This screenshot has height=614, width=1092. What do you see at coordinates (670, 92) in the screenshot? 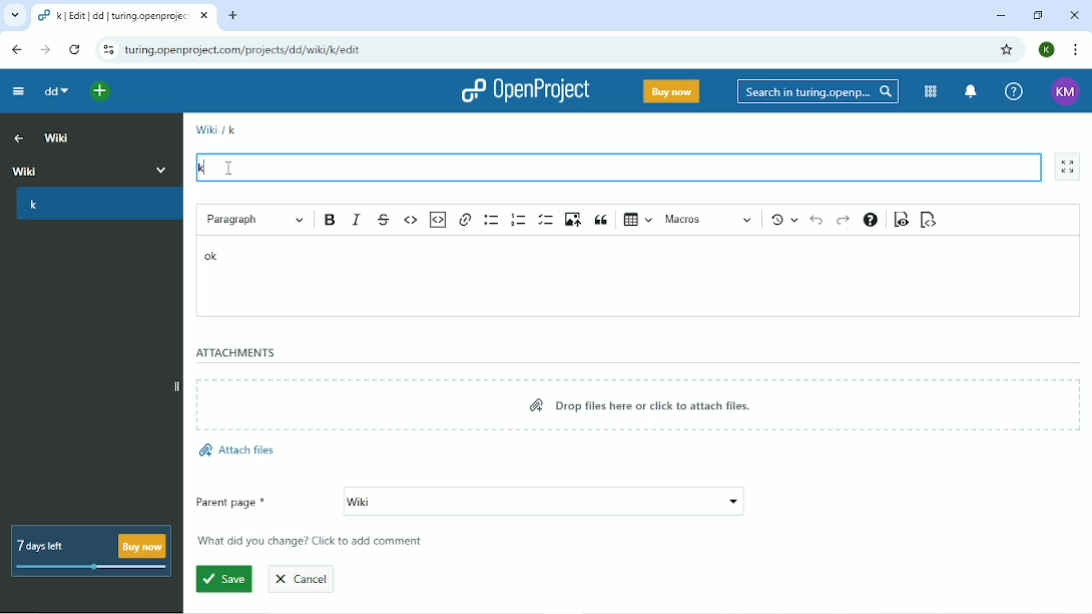
I see `Buy now` at bounding box center [670, 92].